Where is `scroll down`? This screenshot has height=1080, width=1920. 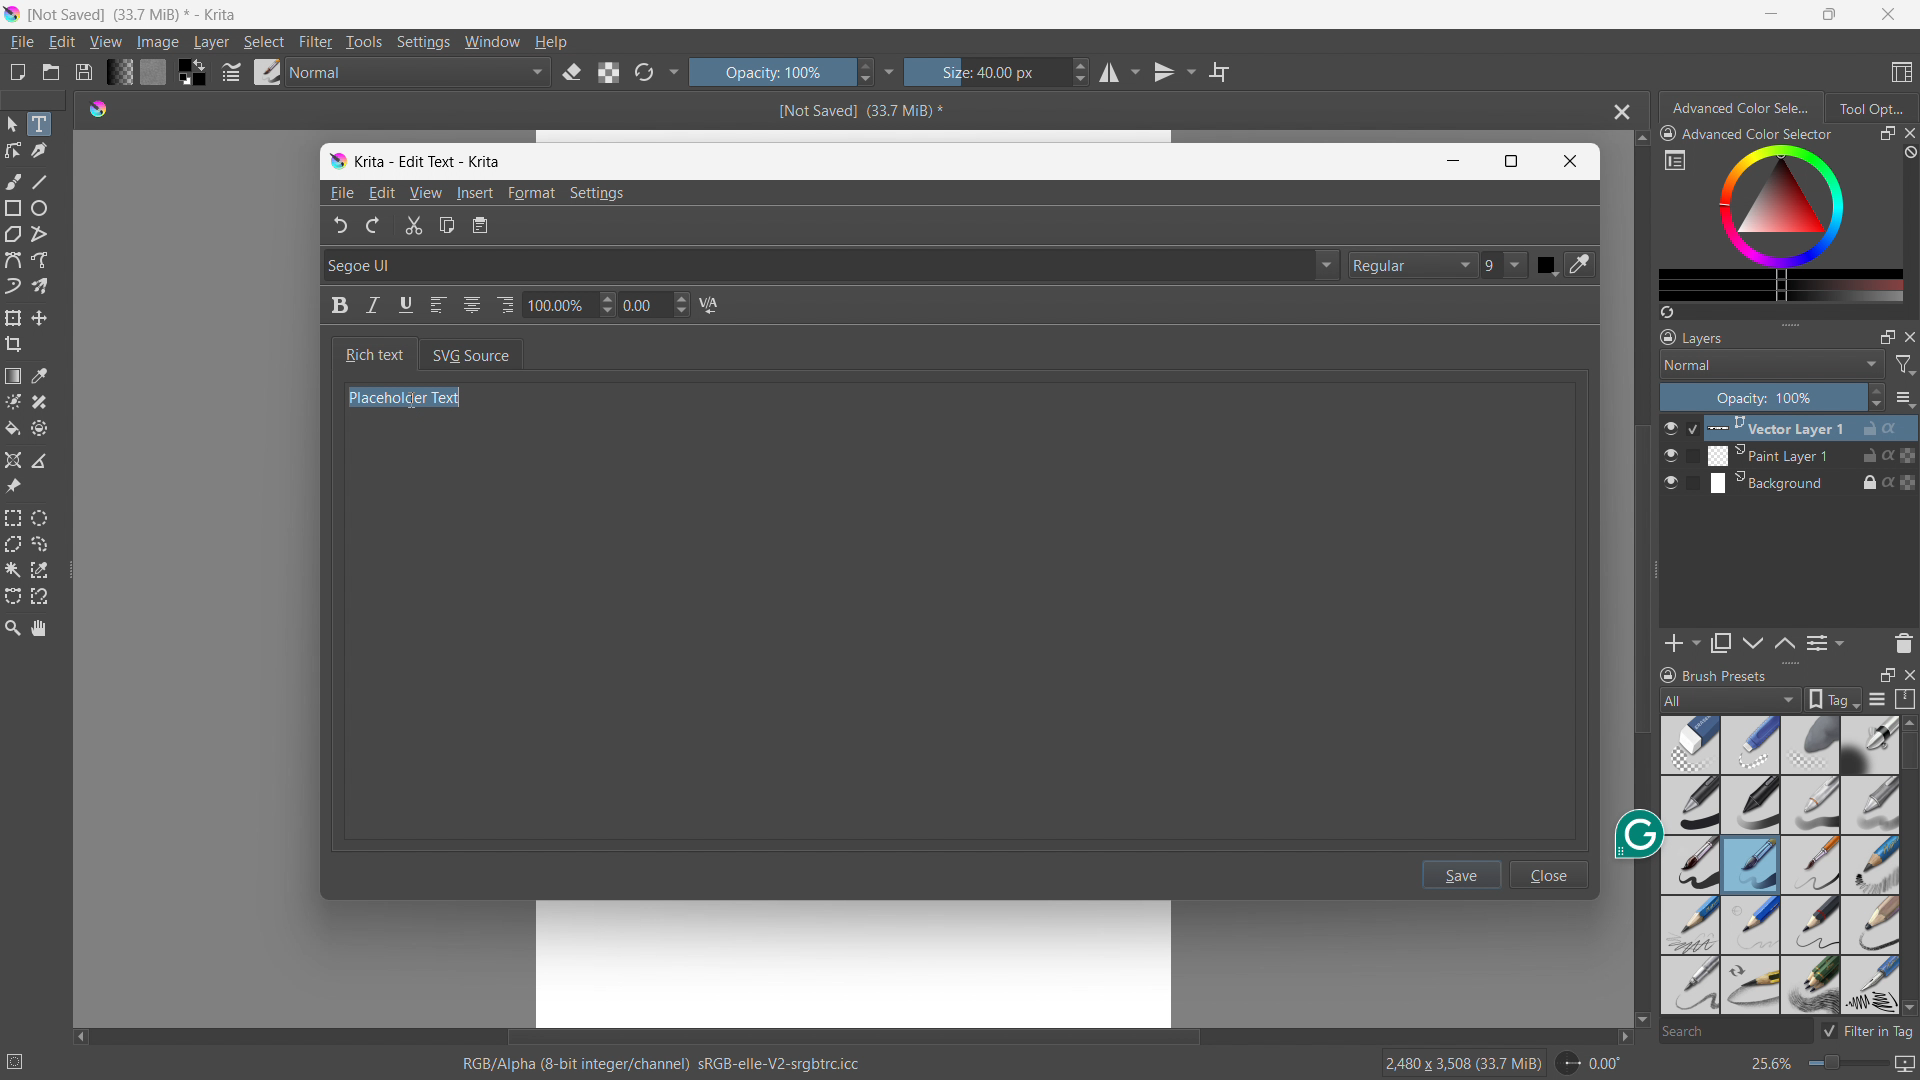 scroll down is located at coordinates (1908, 1007).